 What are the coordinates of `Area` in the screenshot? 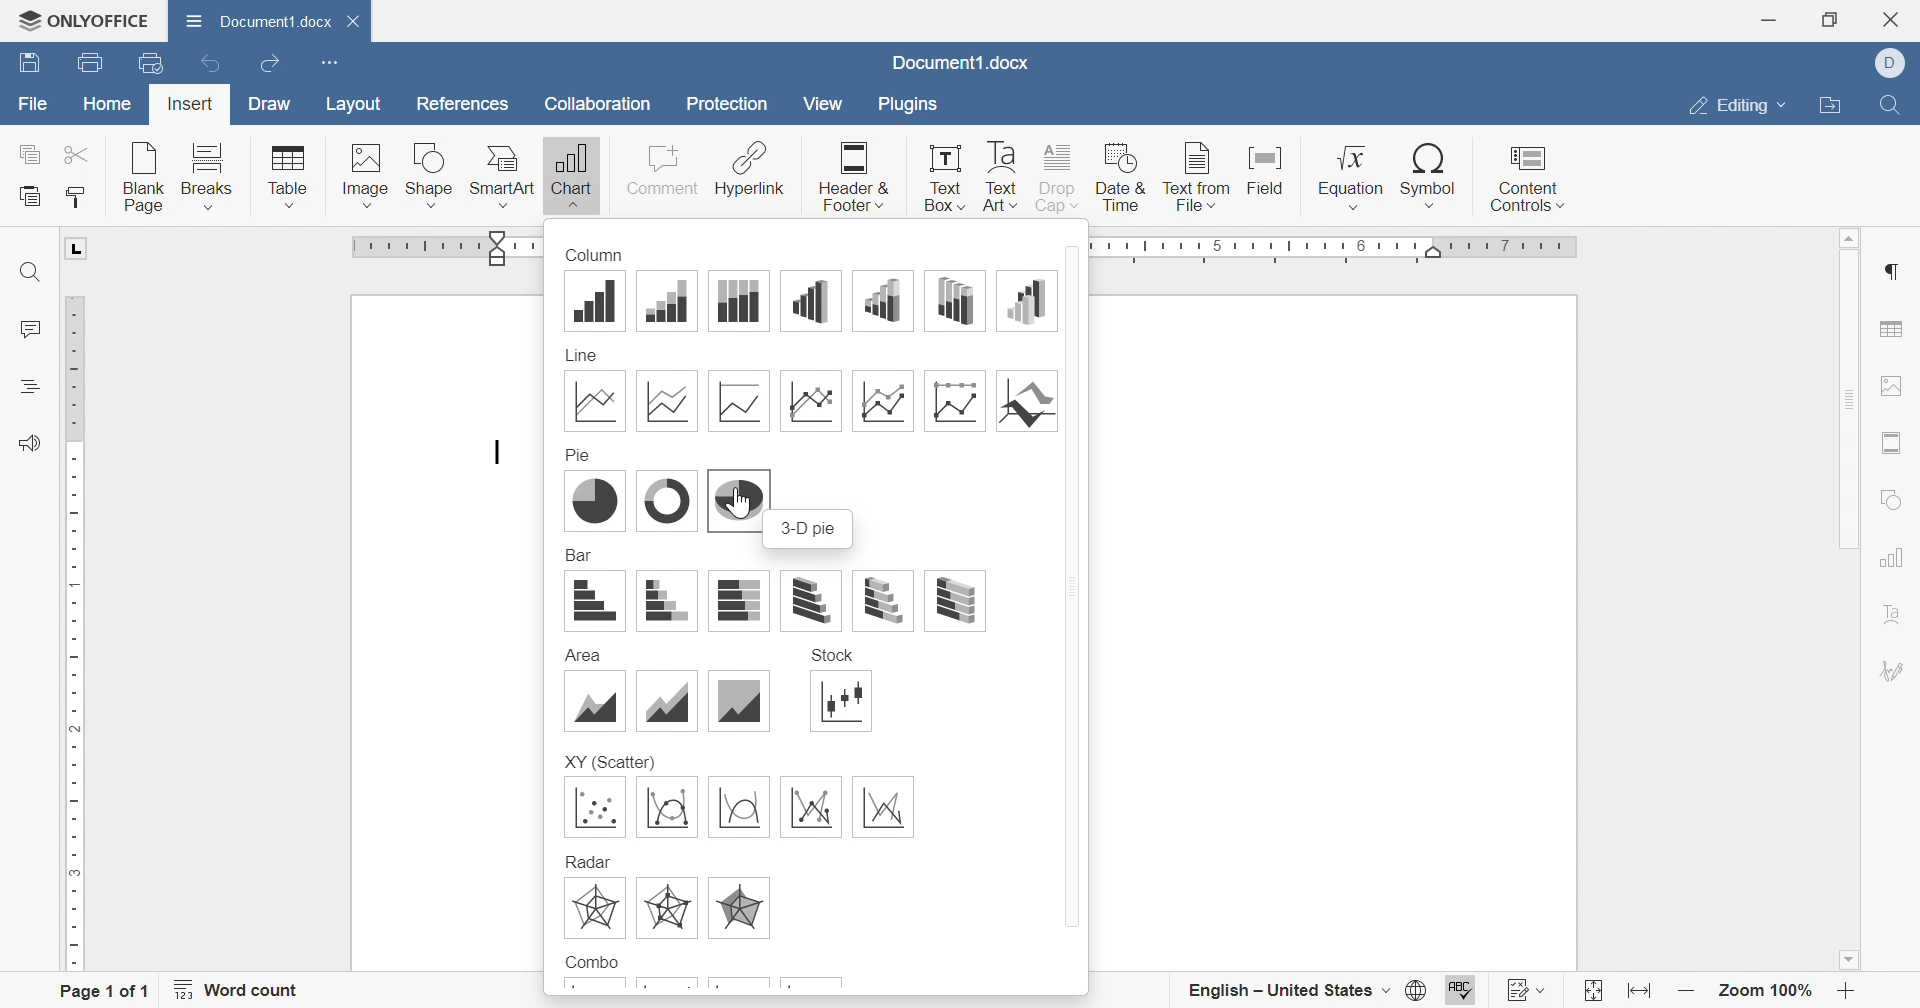 It's located at (594, 701).